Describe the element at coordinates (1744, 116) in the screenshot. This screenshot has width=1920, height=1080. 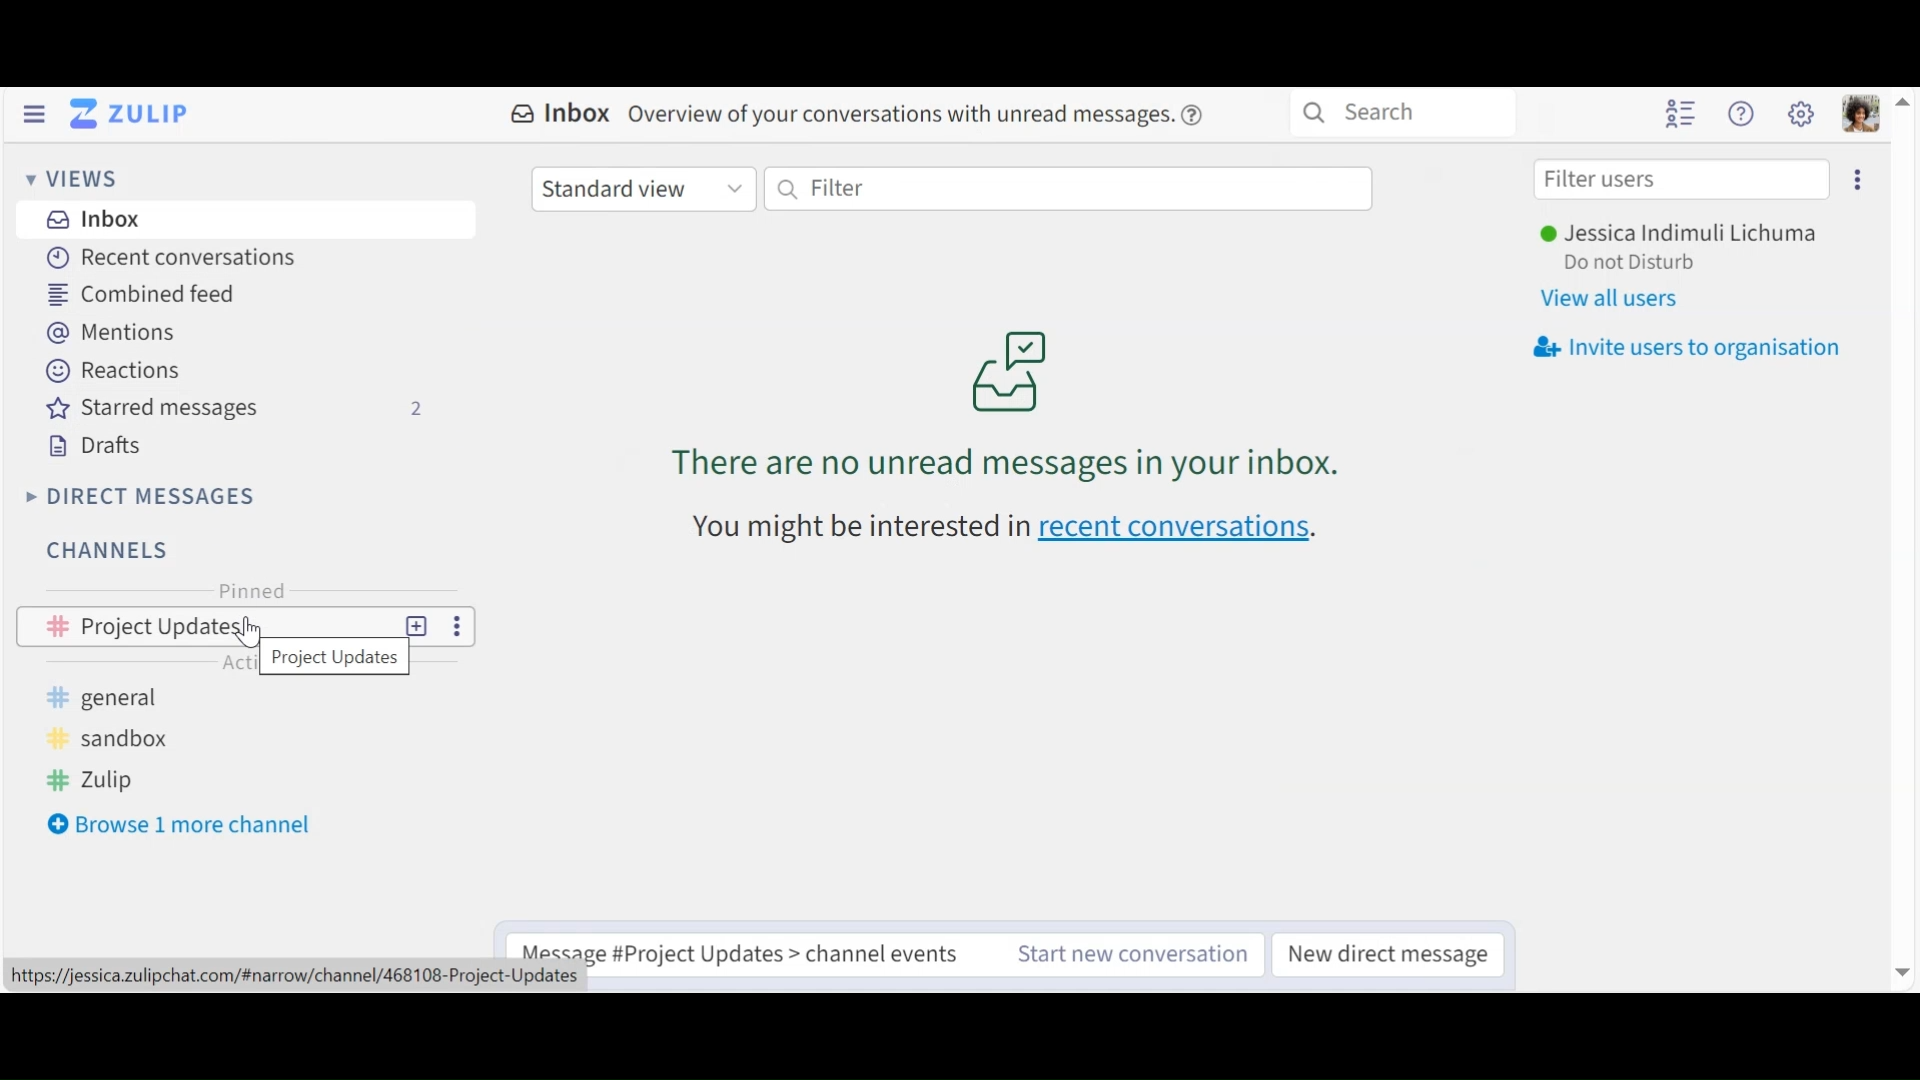
I see `Help menu` at that location.